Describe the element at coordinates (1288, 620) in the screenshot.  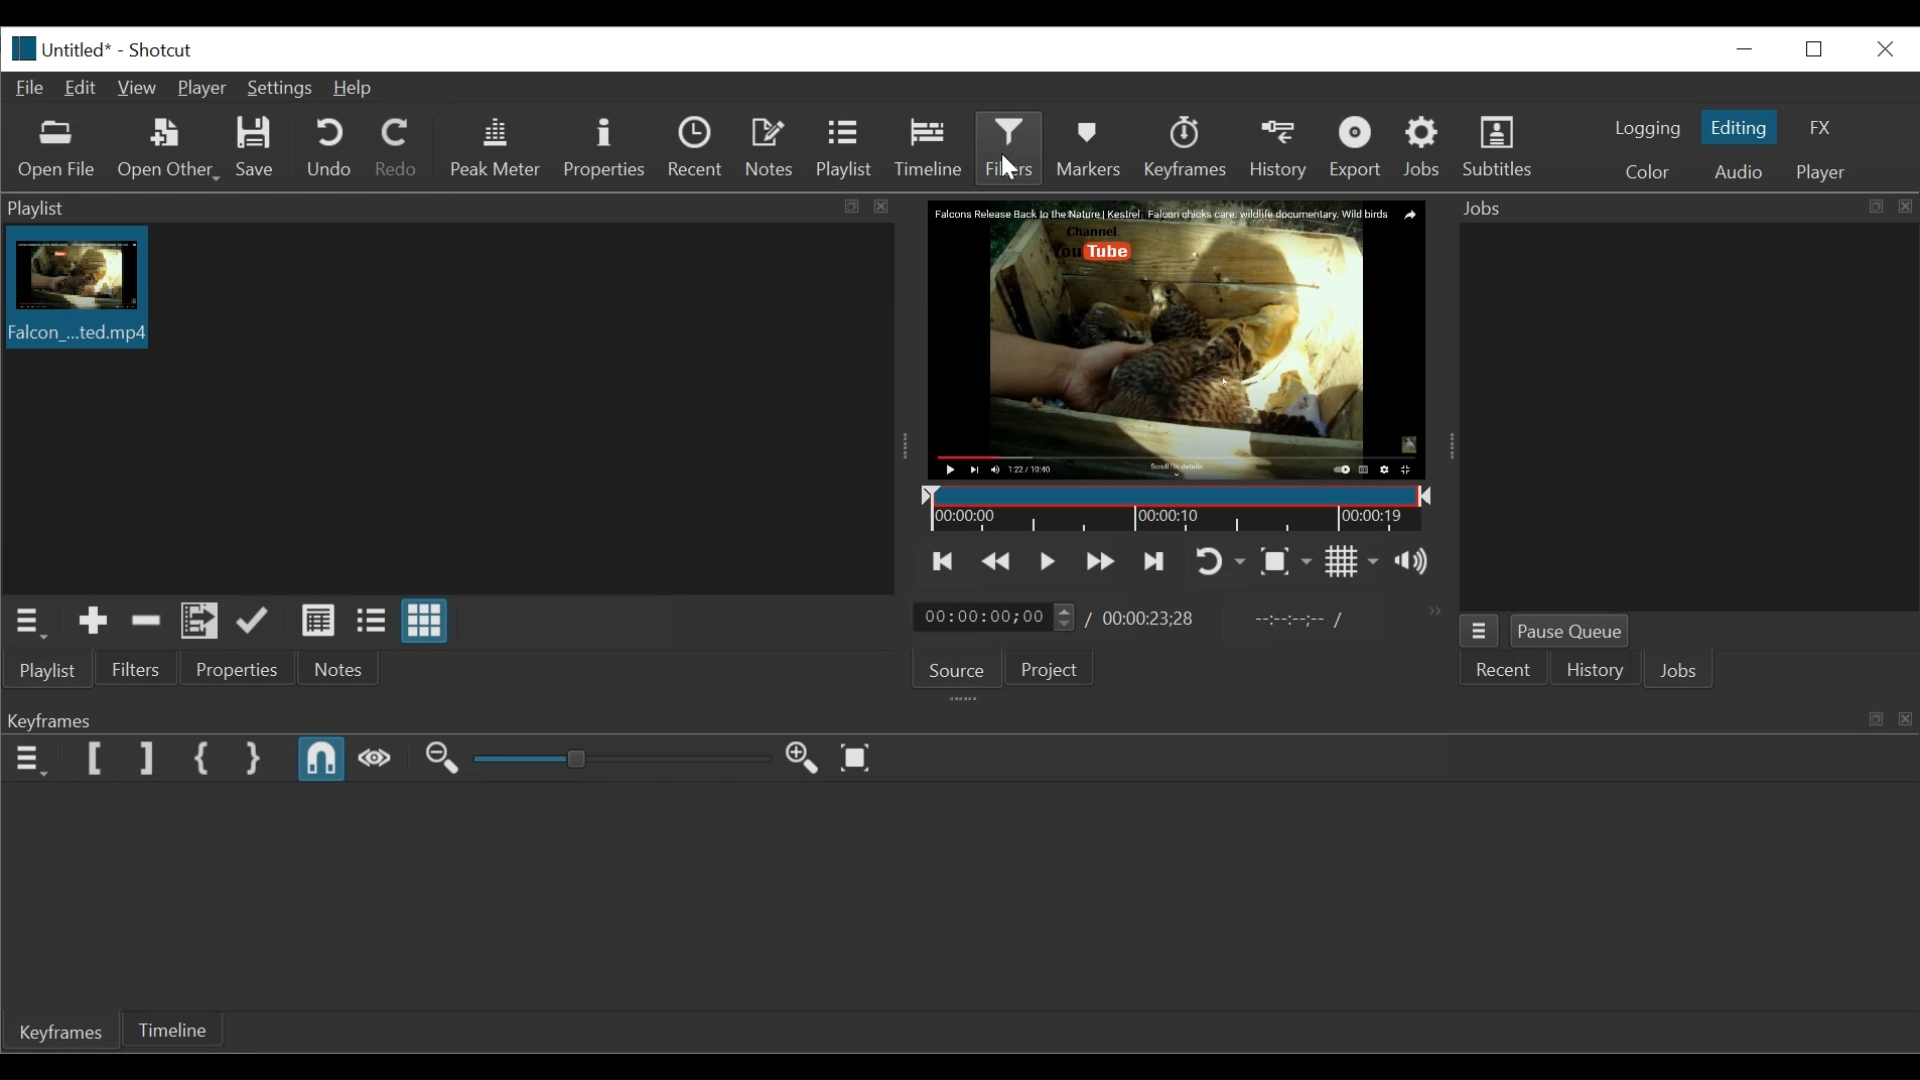
I see `In point` at that location.